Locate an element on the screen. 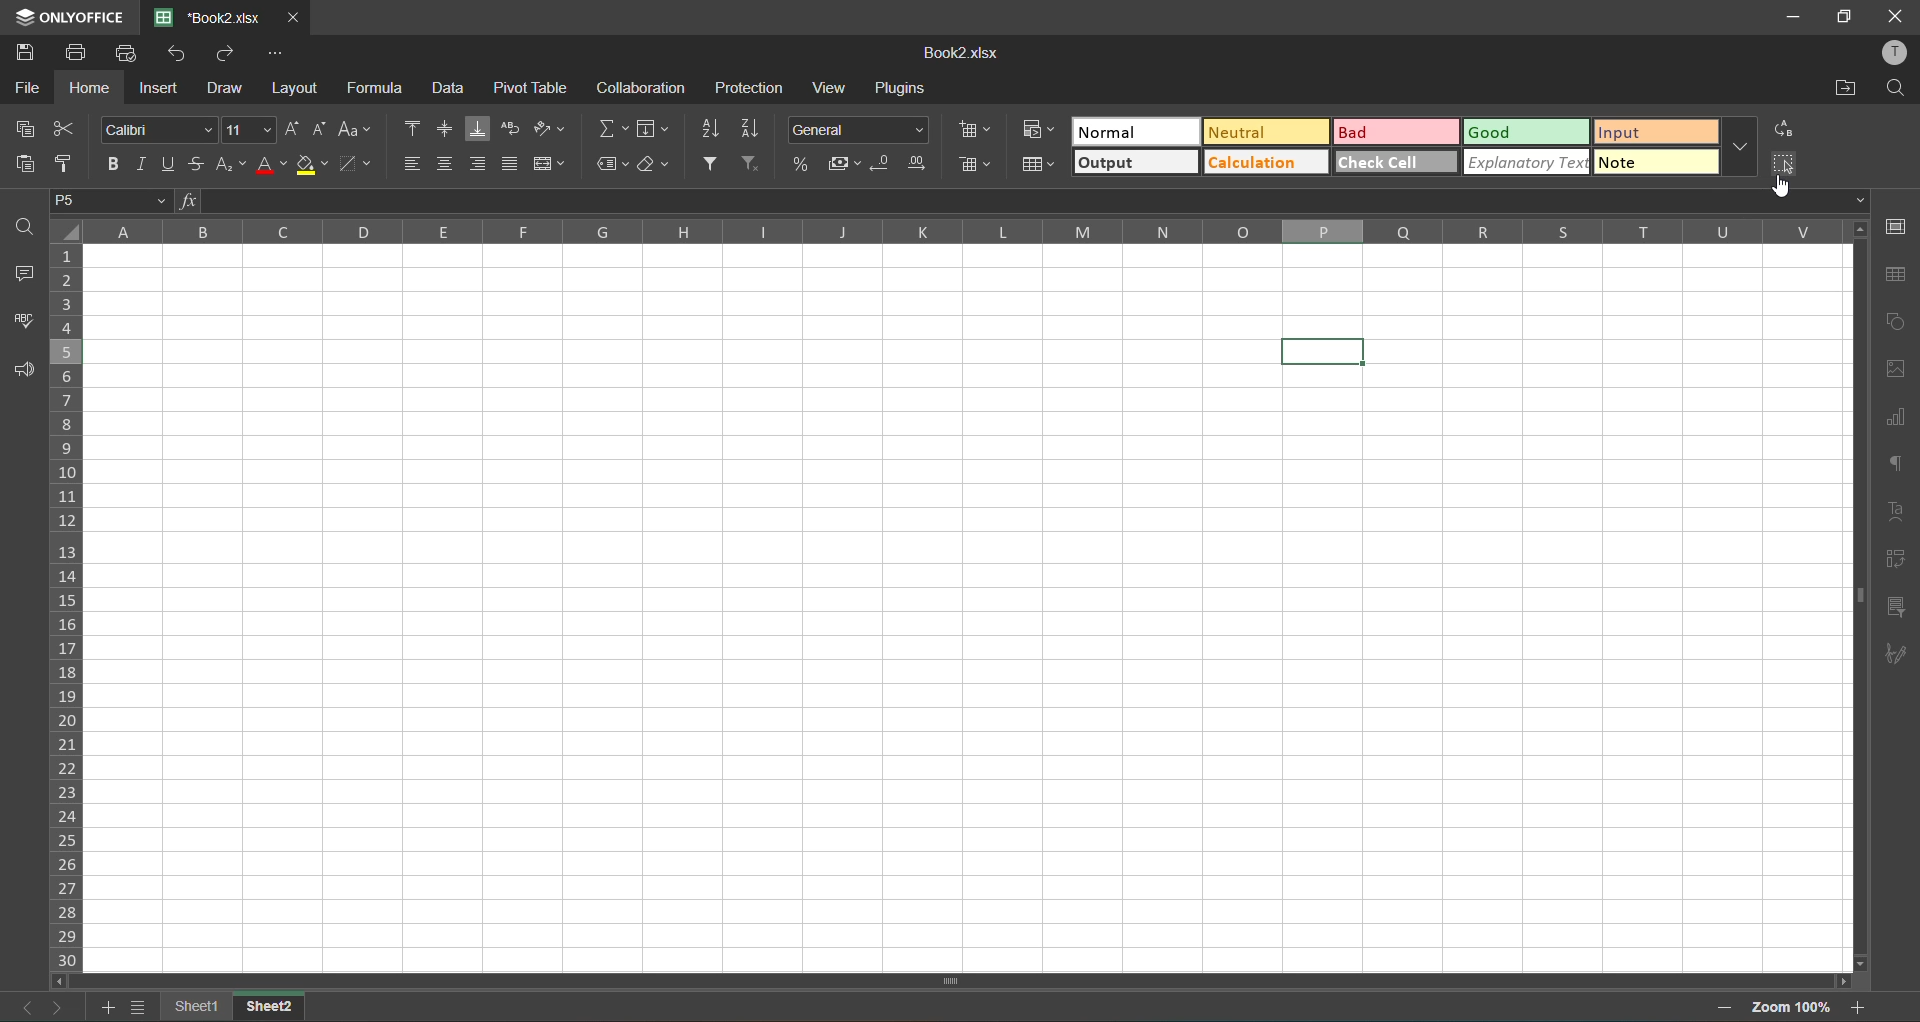  font size is located at coordinates (248, 129).